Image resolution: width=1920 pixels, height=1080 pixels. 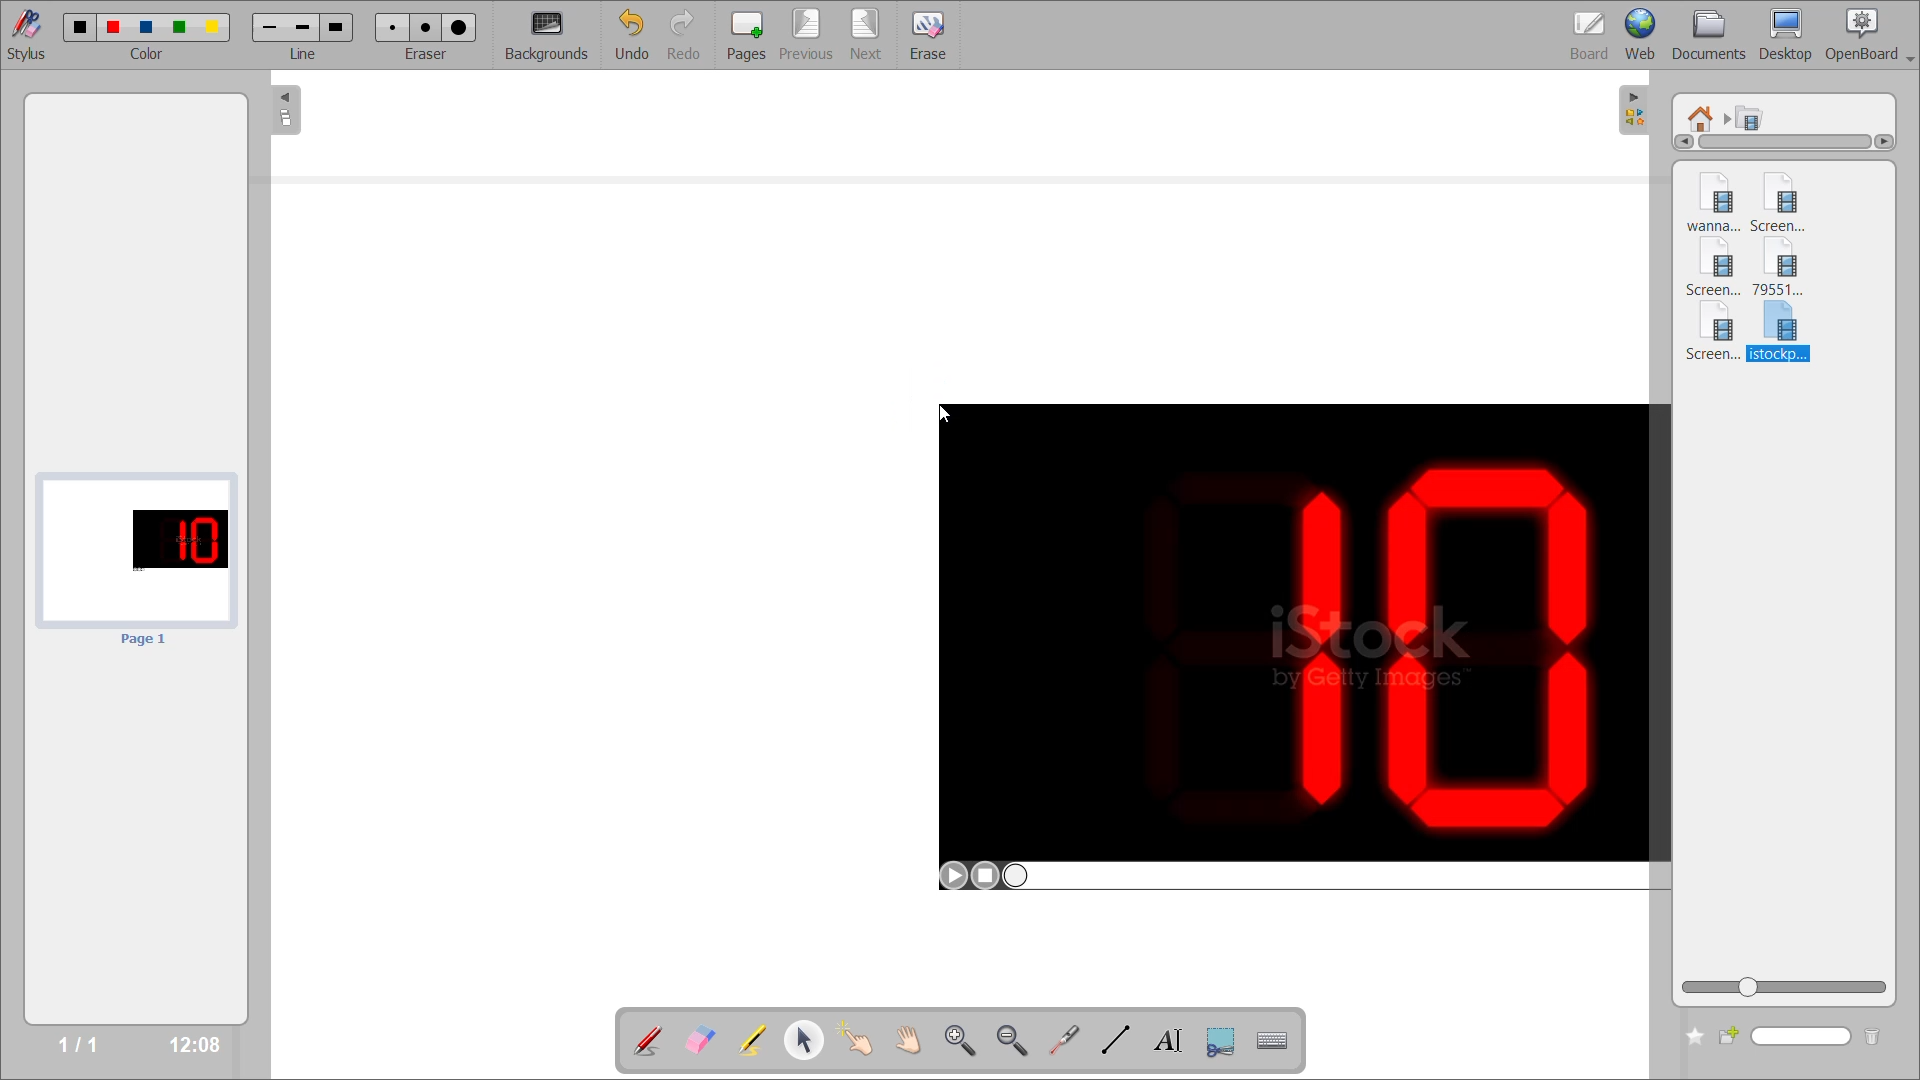 I want to click on backgrounds, so click(x=550, y=34).